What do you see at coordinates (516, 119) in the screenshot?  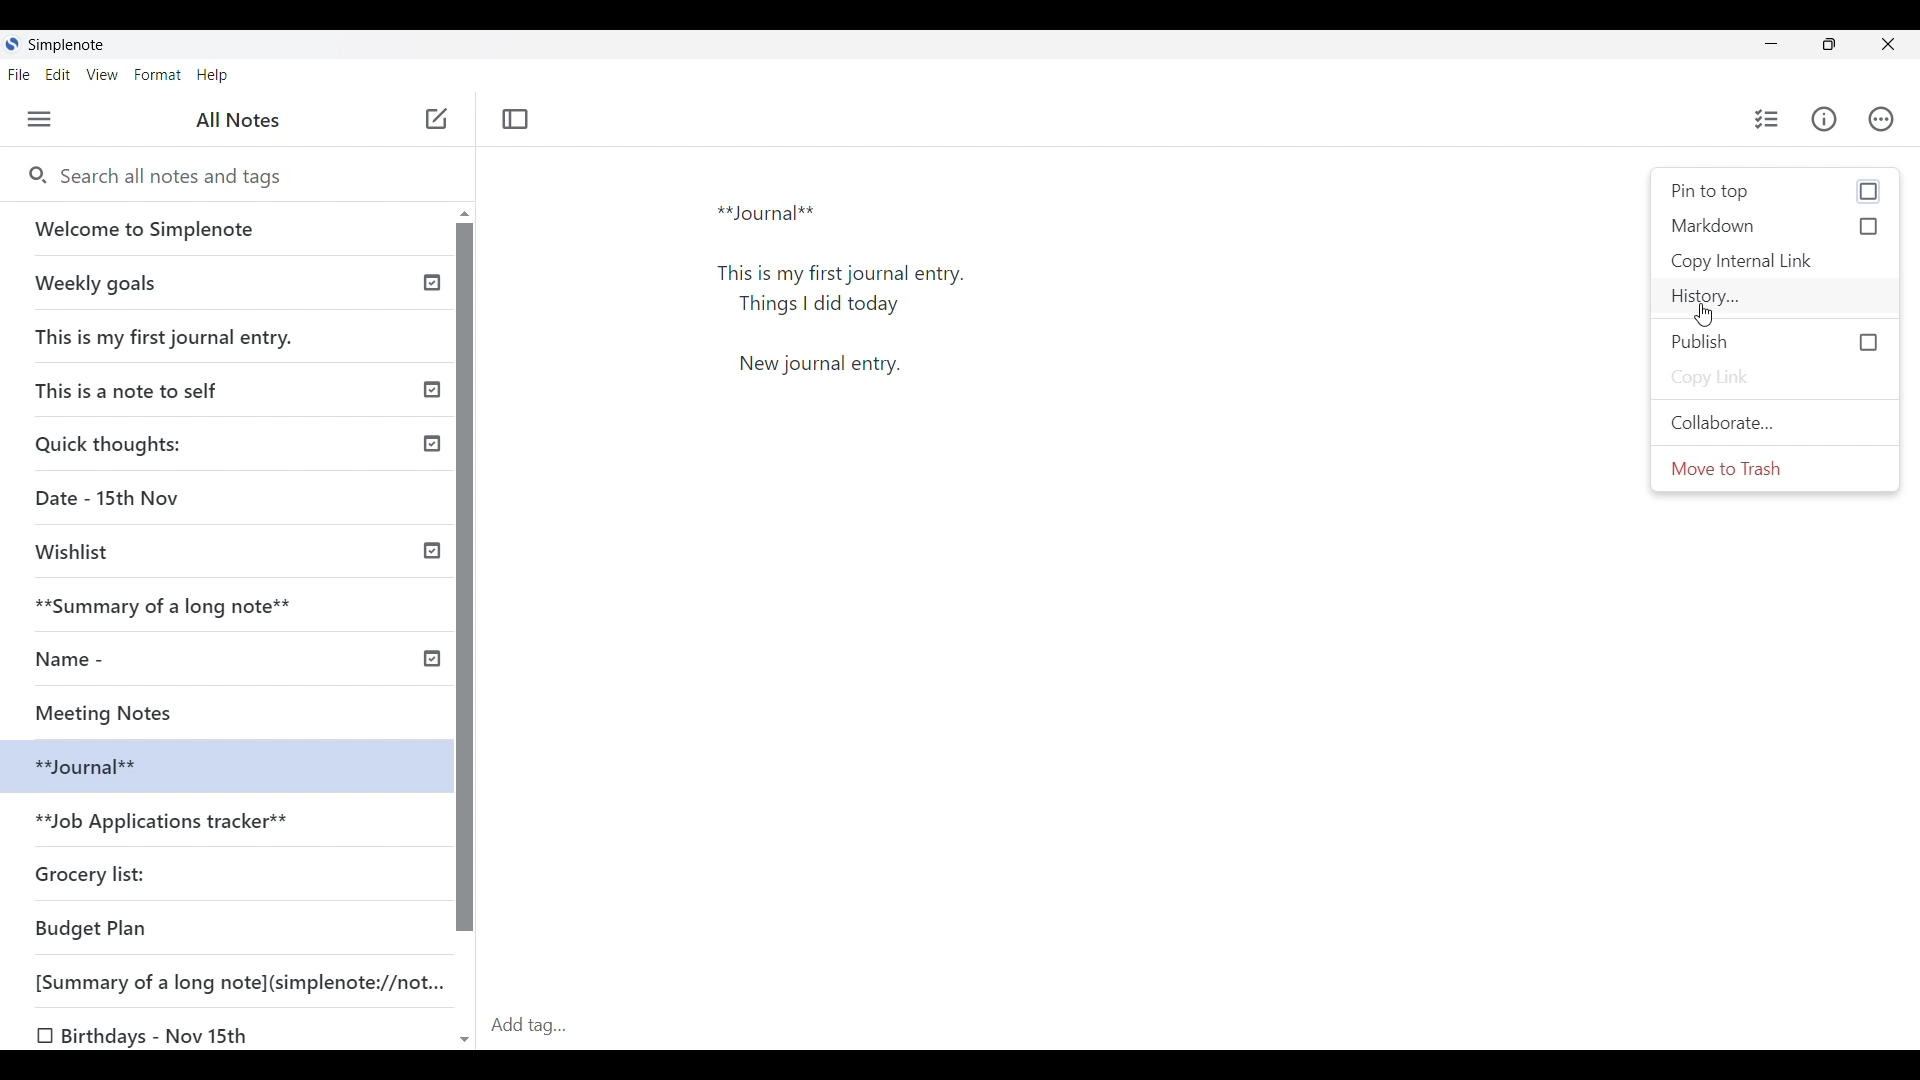 I see `Toggle focus mode` at bounding box center [516, 119].